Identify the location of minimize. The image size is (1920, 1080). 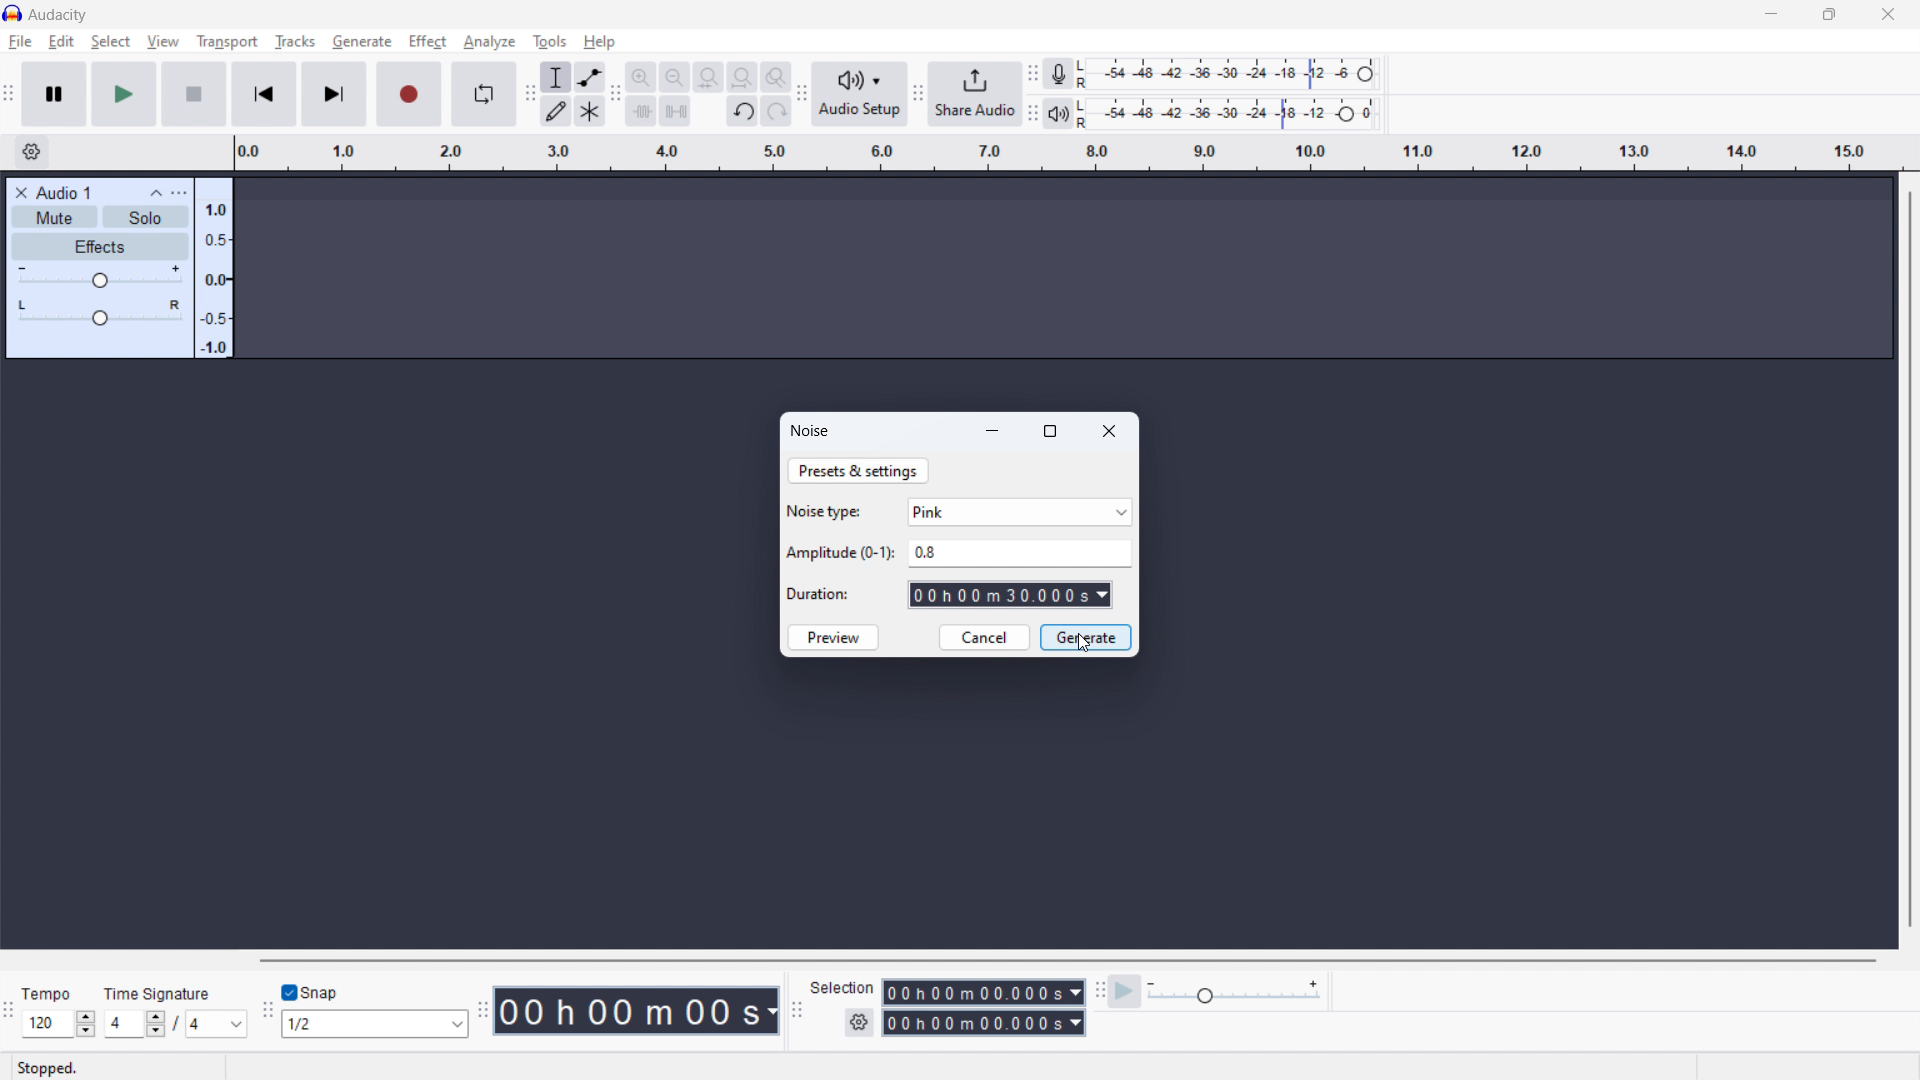
(994, 430).